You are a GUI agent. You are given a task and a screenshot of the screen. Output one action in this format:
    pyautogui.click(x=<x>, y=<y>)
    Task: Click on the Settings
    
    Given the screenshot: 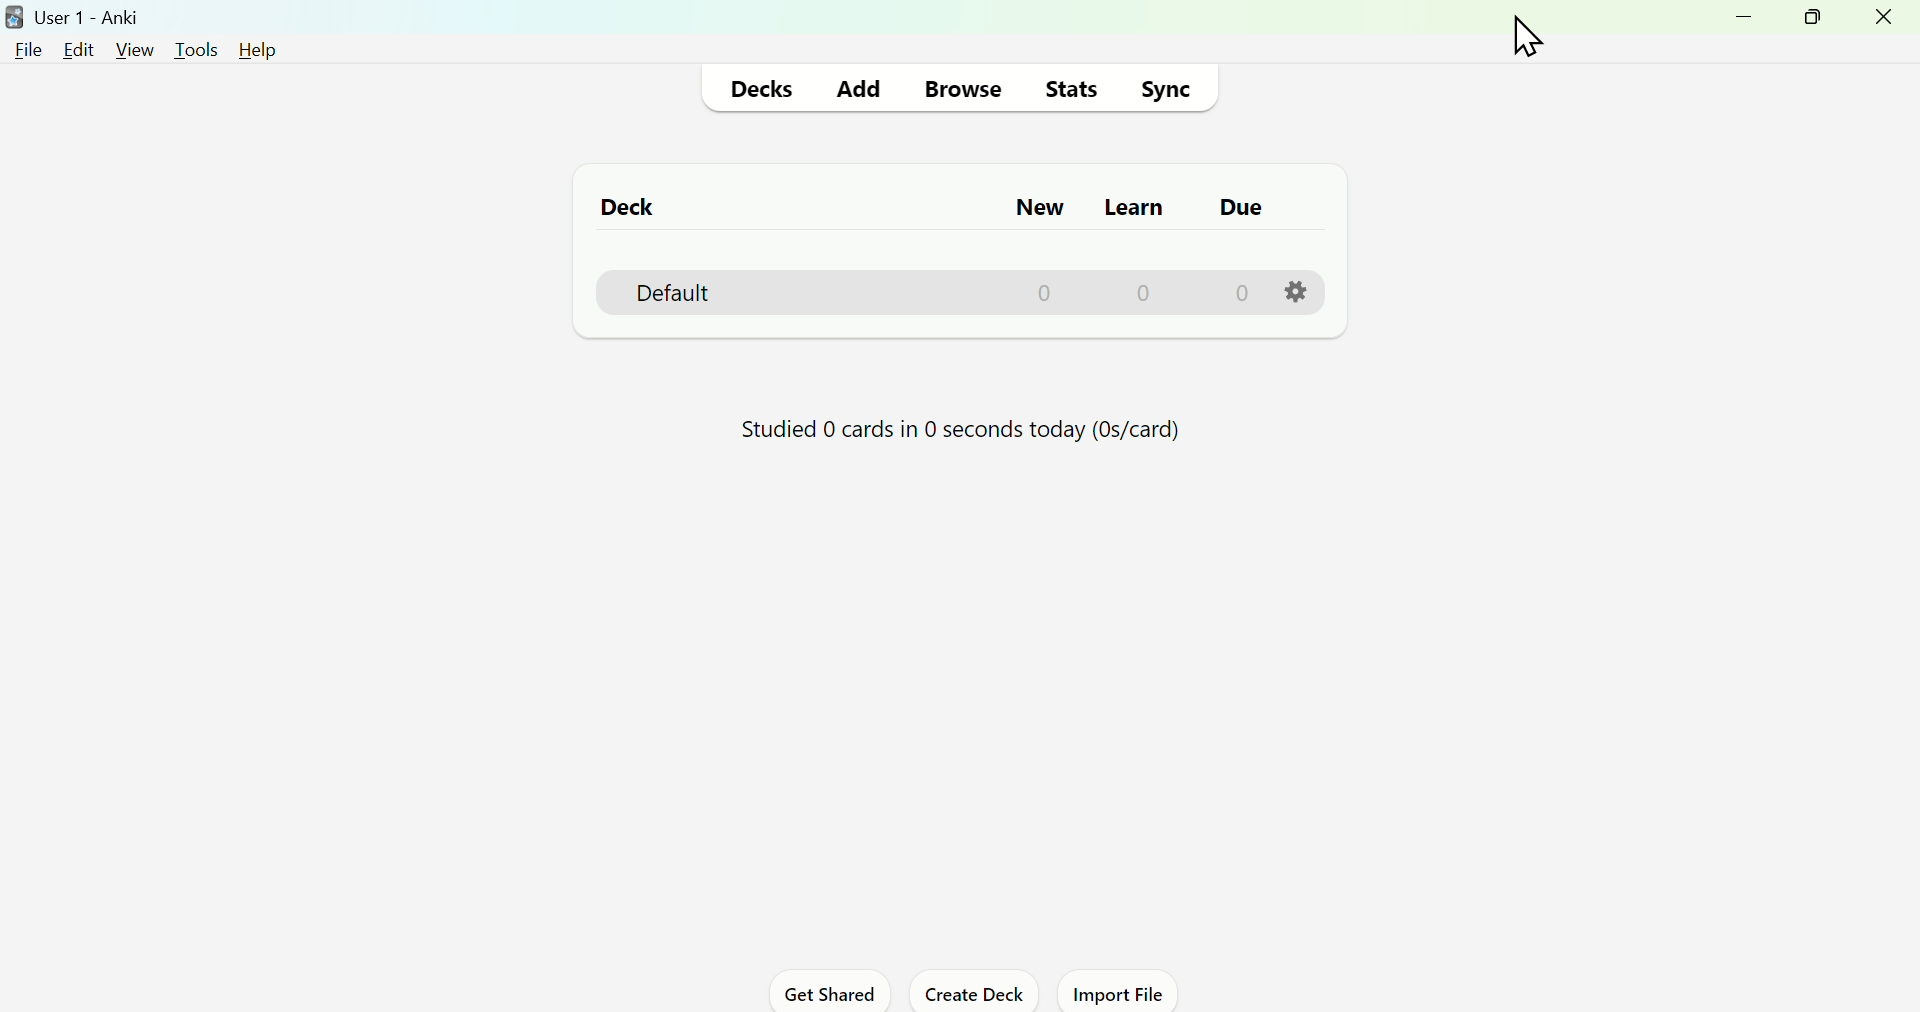 What is the action you would take?
    pyautogui.click(x=1297, y=290)
    